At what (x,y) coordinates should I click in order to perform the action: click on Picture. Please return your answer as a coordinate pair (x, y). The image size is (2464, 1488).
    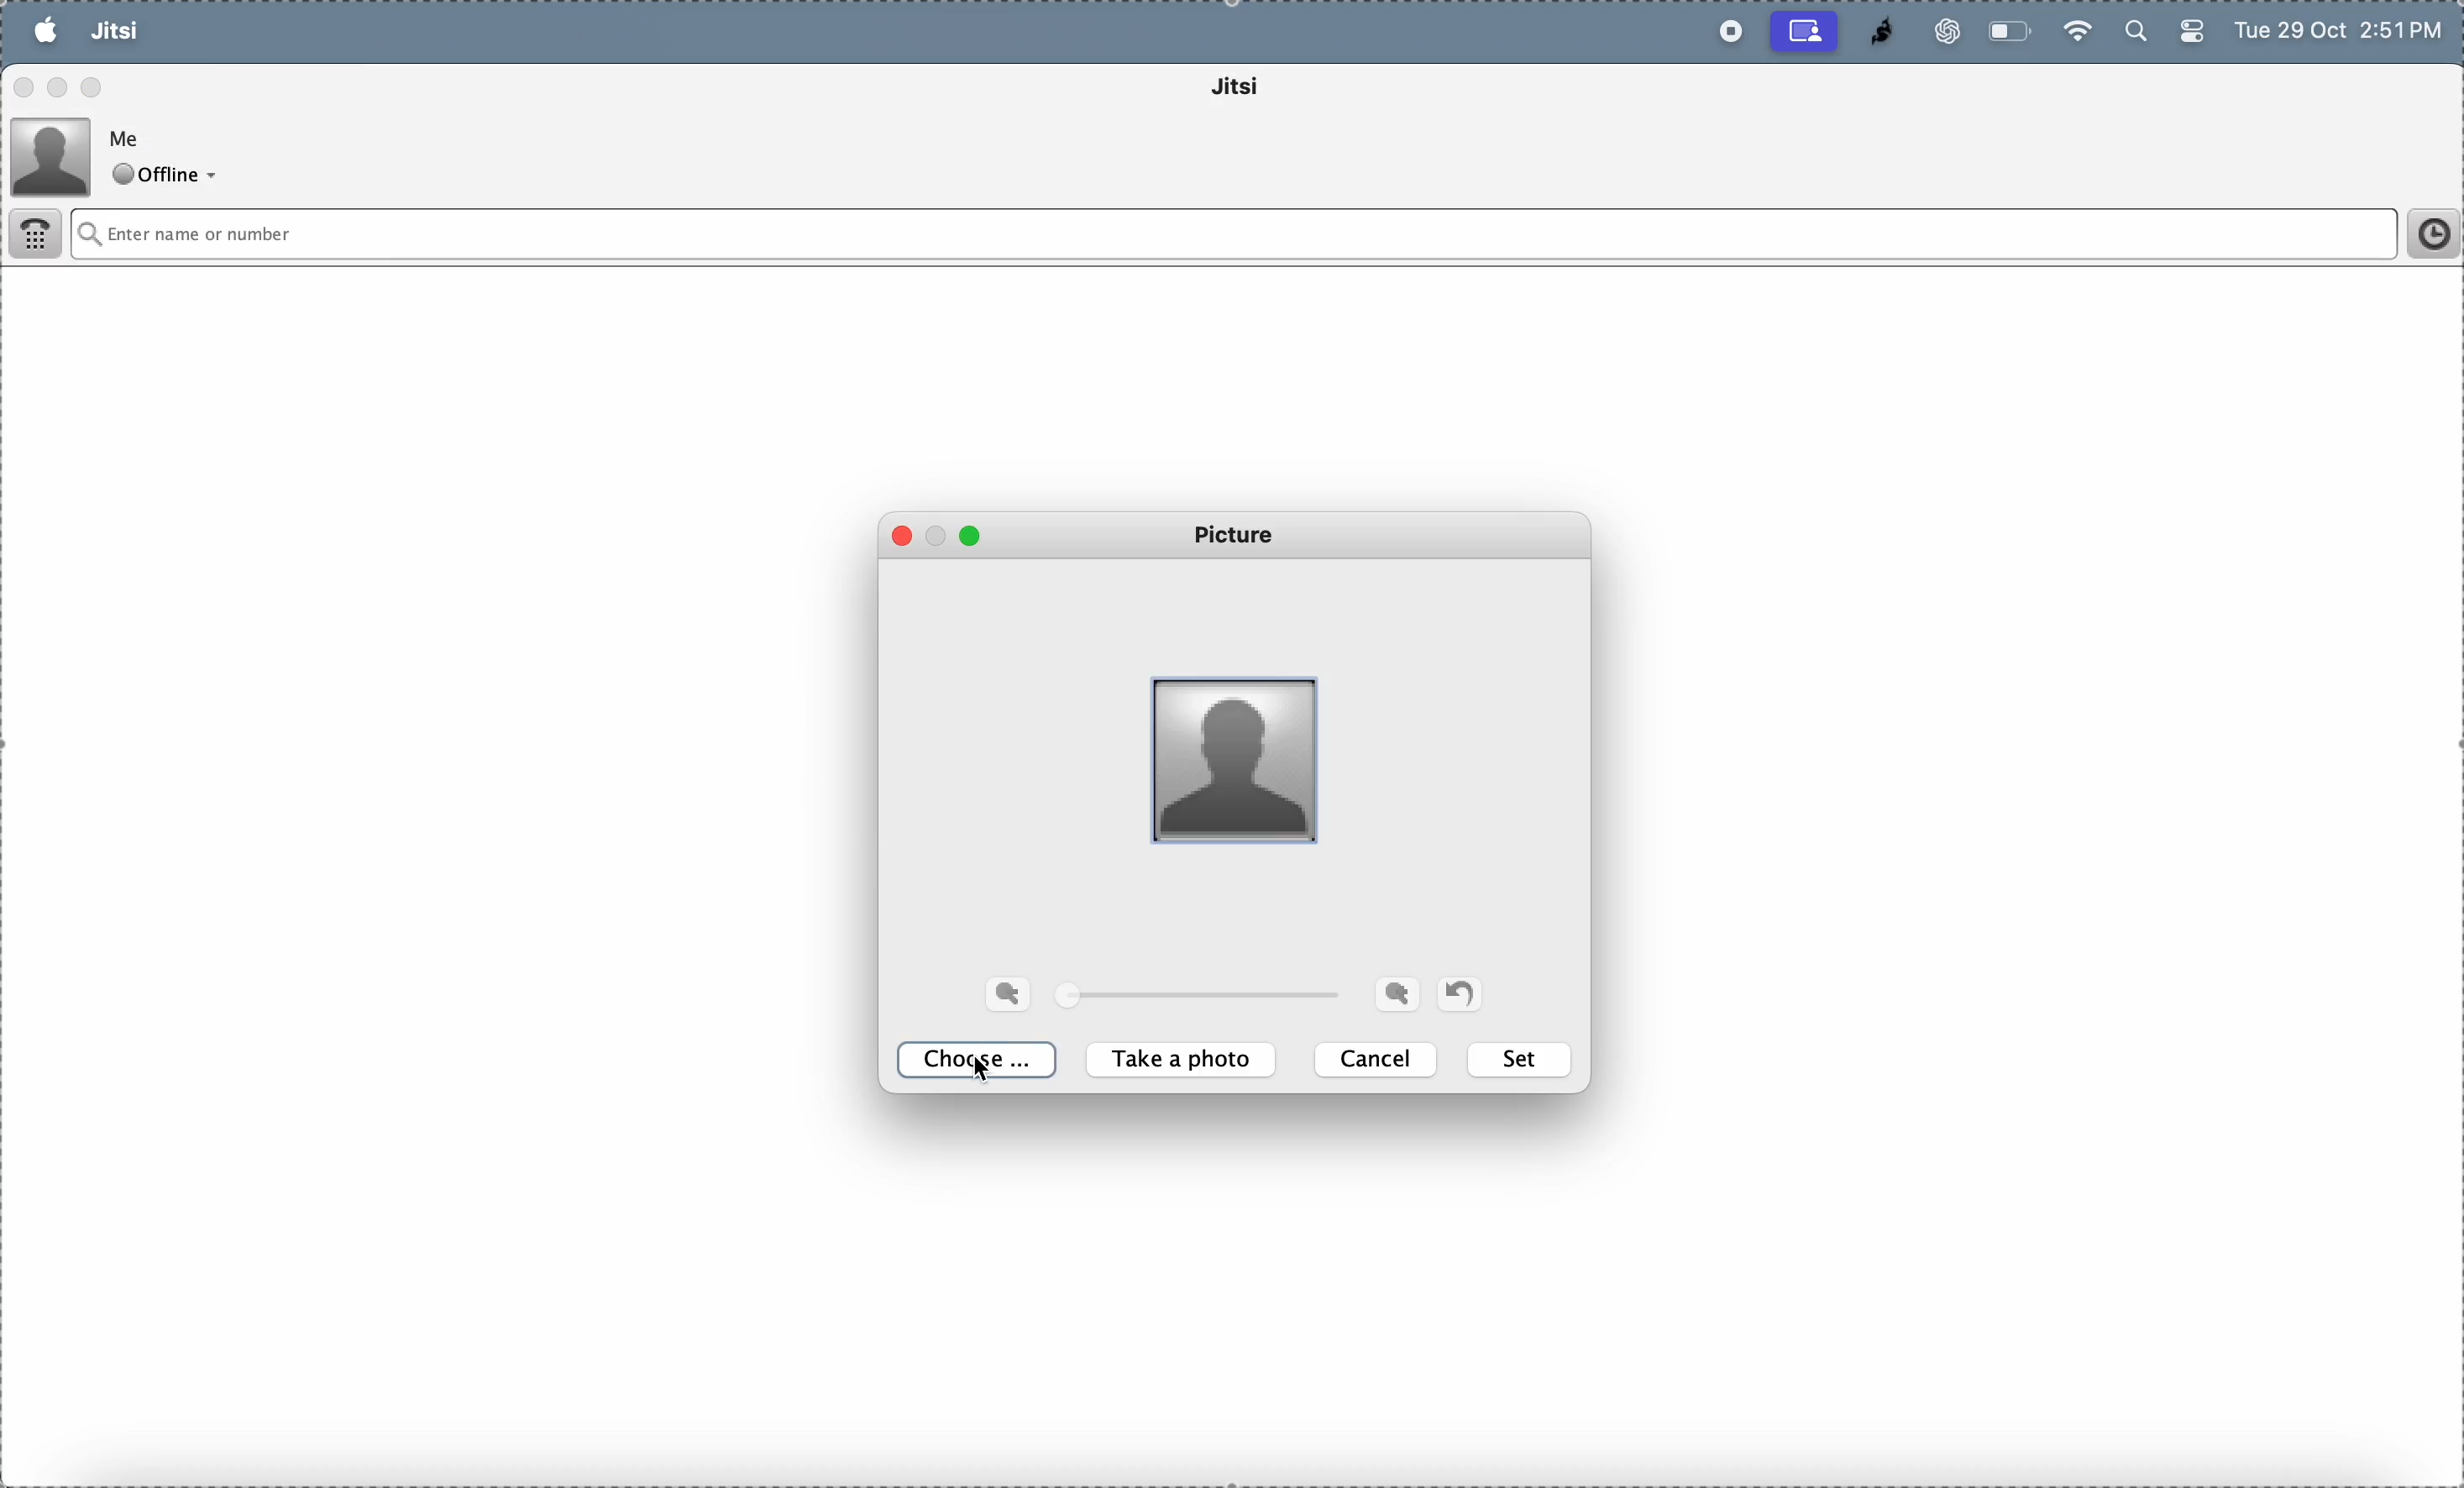
    Looking at the image, I should click on (1240, 536).